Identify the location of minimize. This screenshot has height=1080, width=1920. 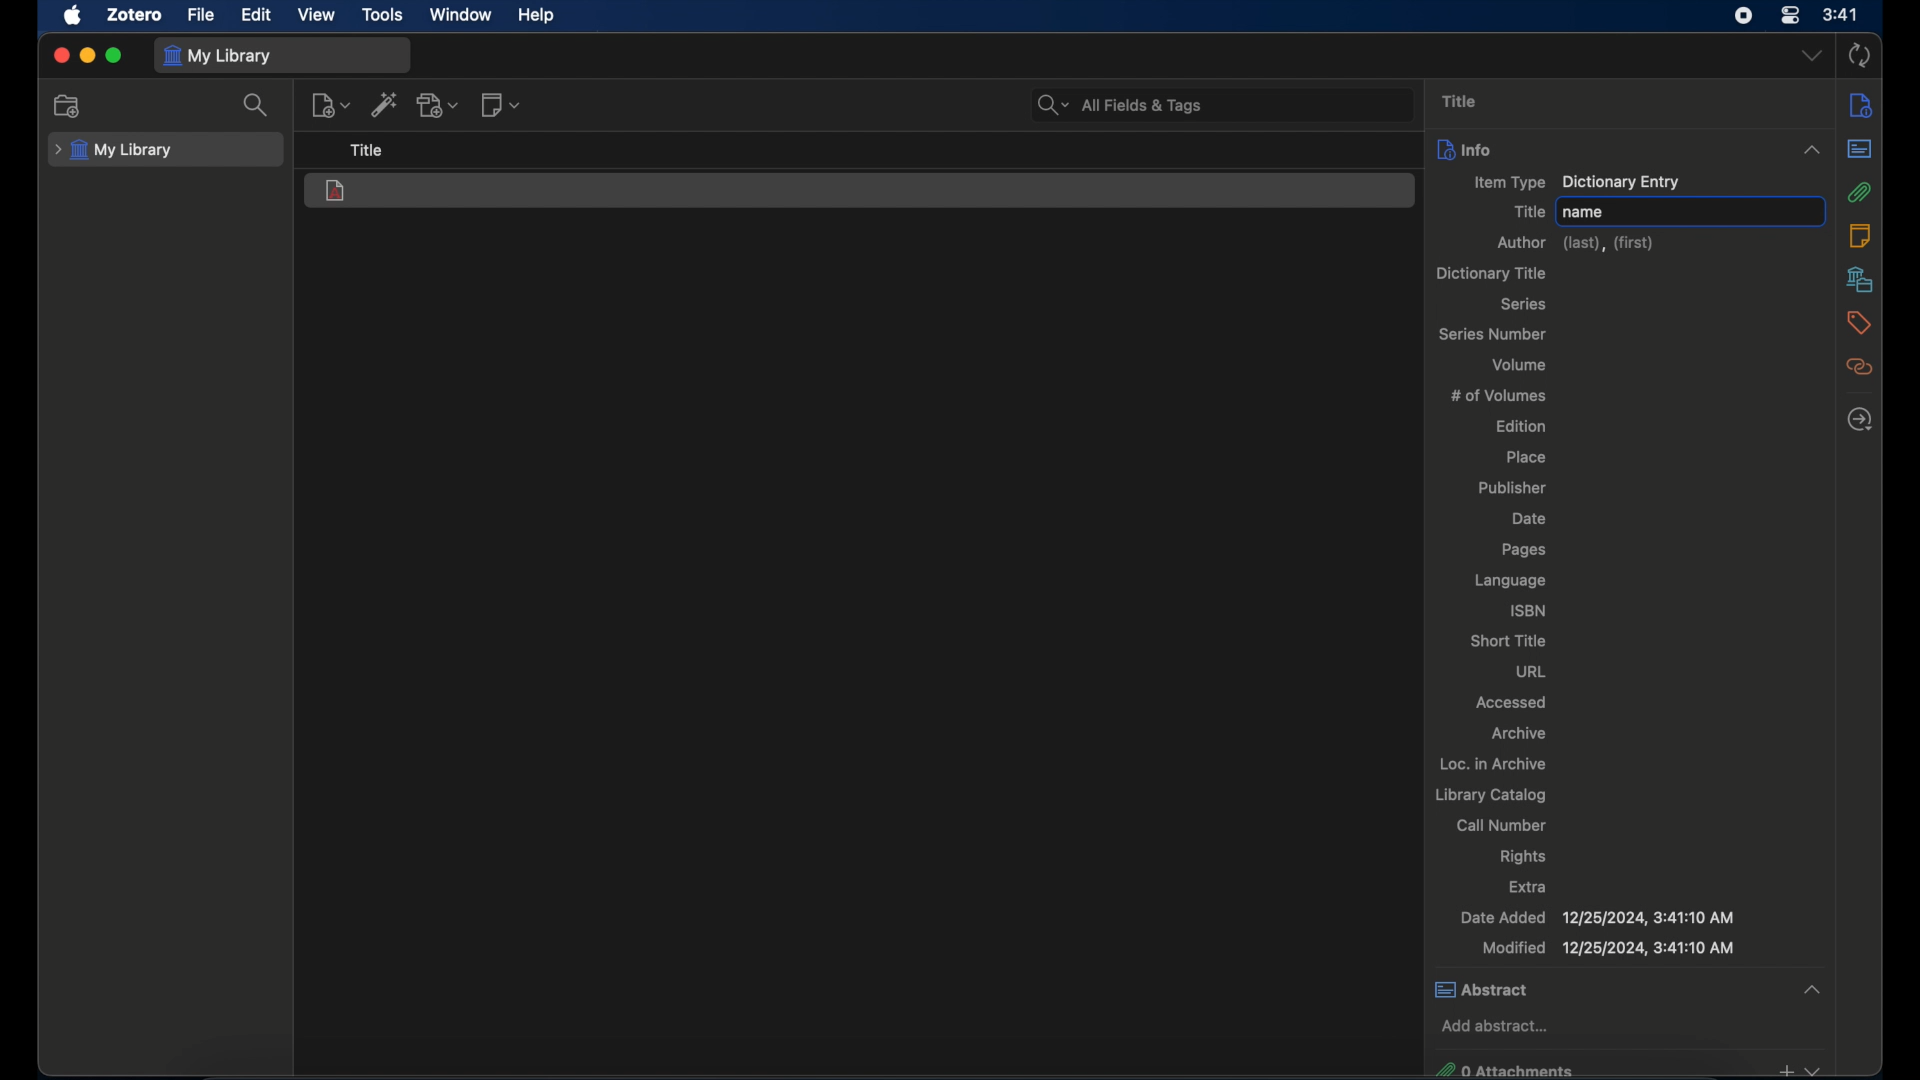
(89, 56).